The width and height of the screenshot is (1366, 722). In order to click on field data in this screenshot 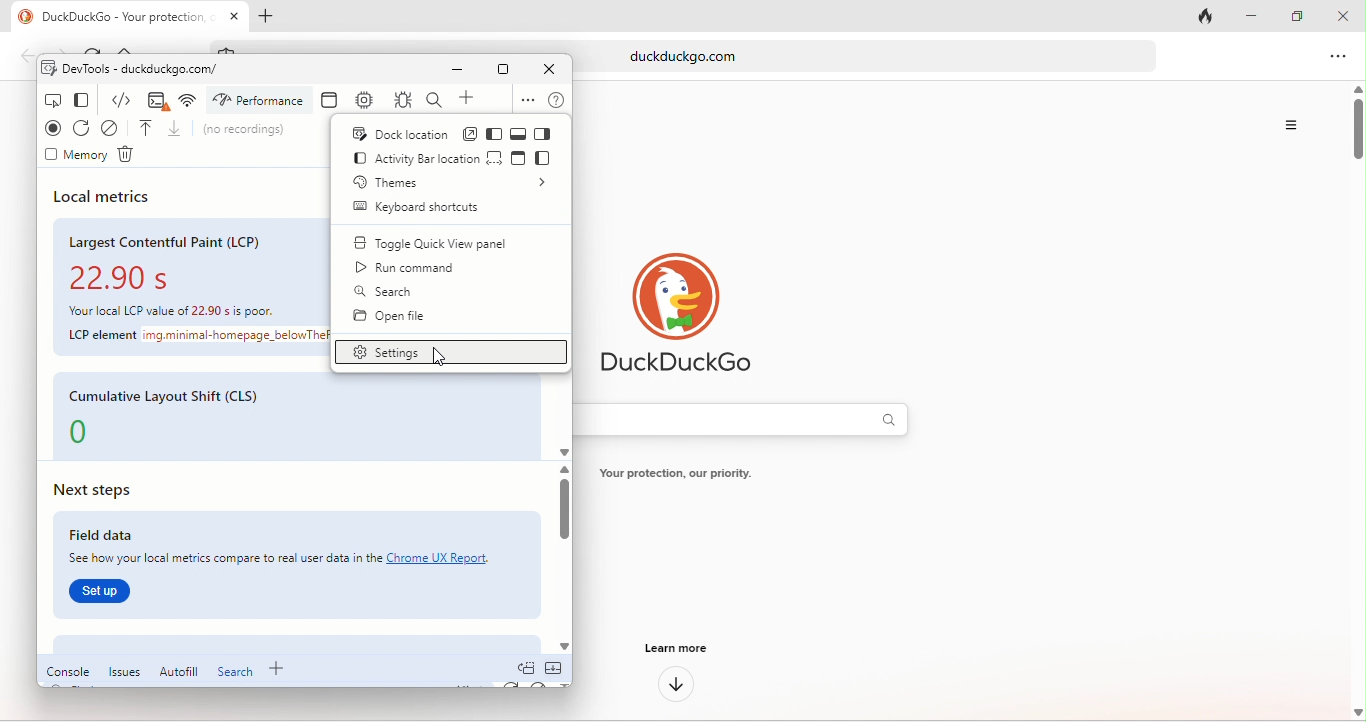, I will do `click(122, 535)`.